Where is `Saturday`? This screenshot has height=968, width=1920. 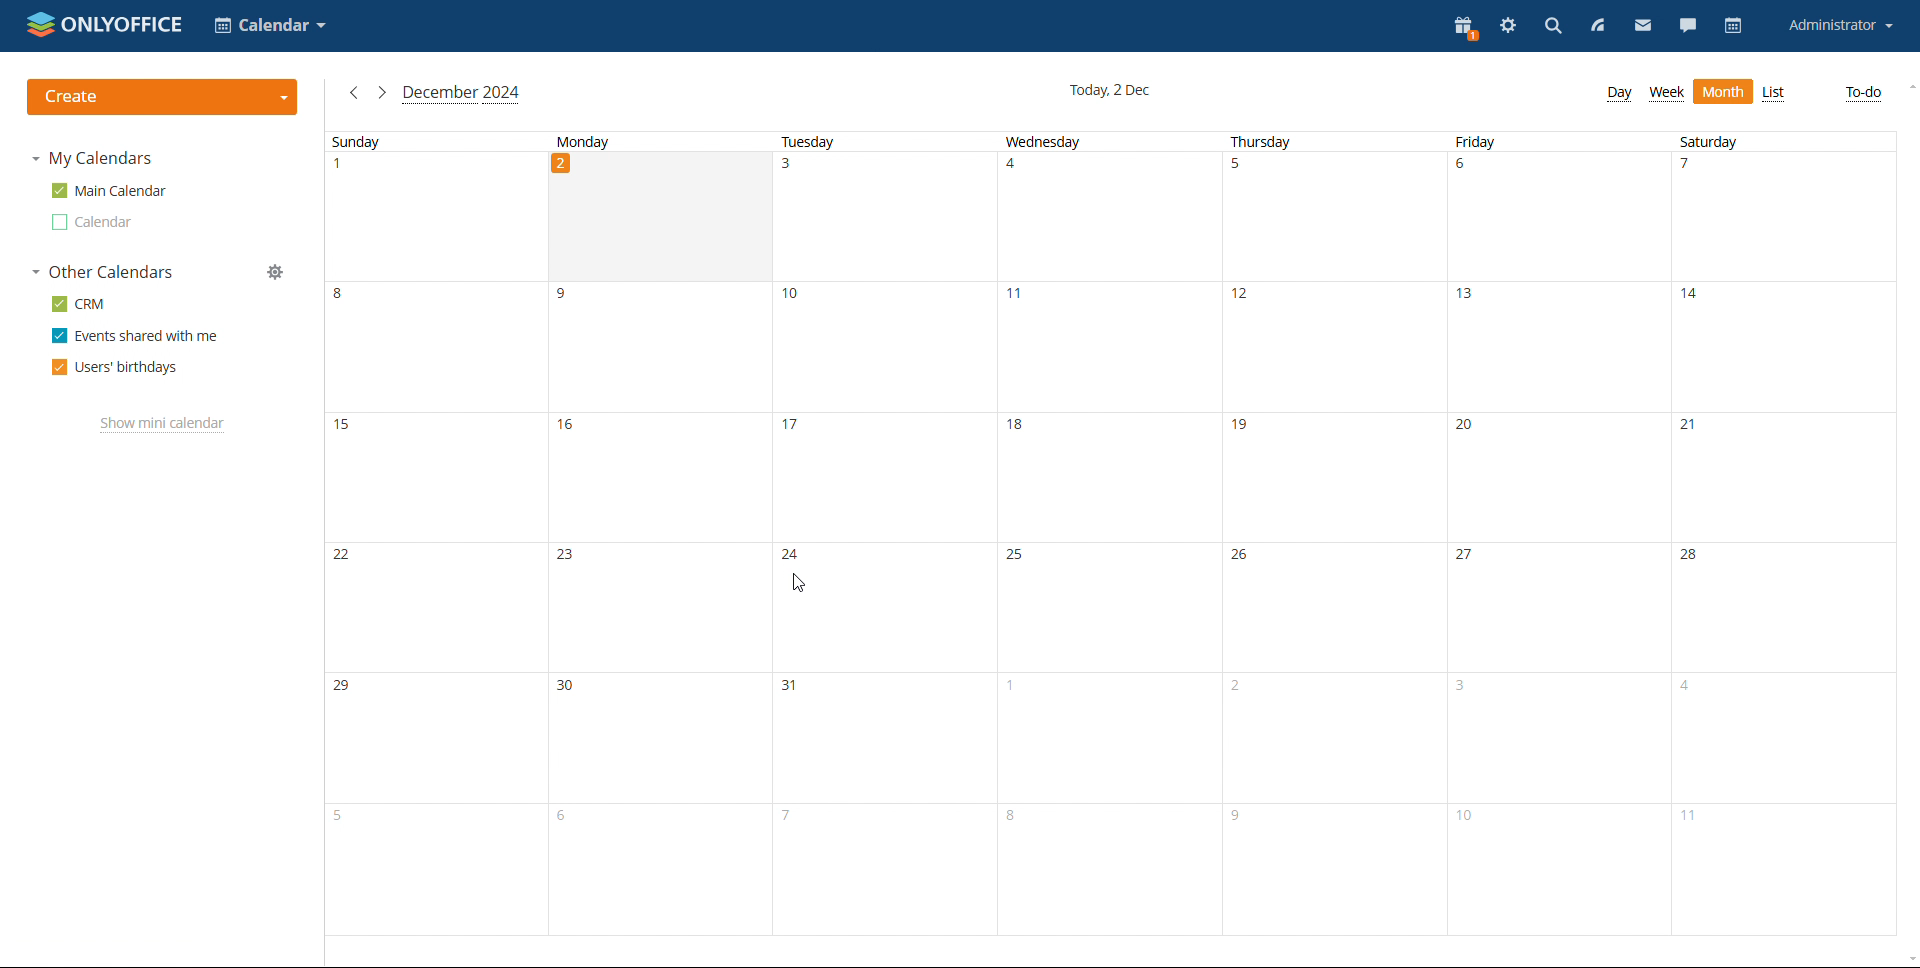
Saturday is located at coordinates (1710, 141).